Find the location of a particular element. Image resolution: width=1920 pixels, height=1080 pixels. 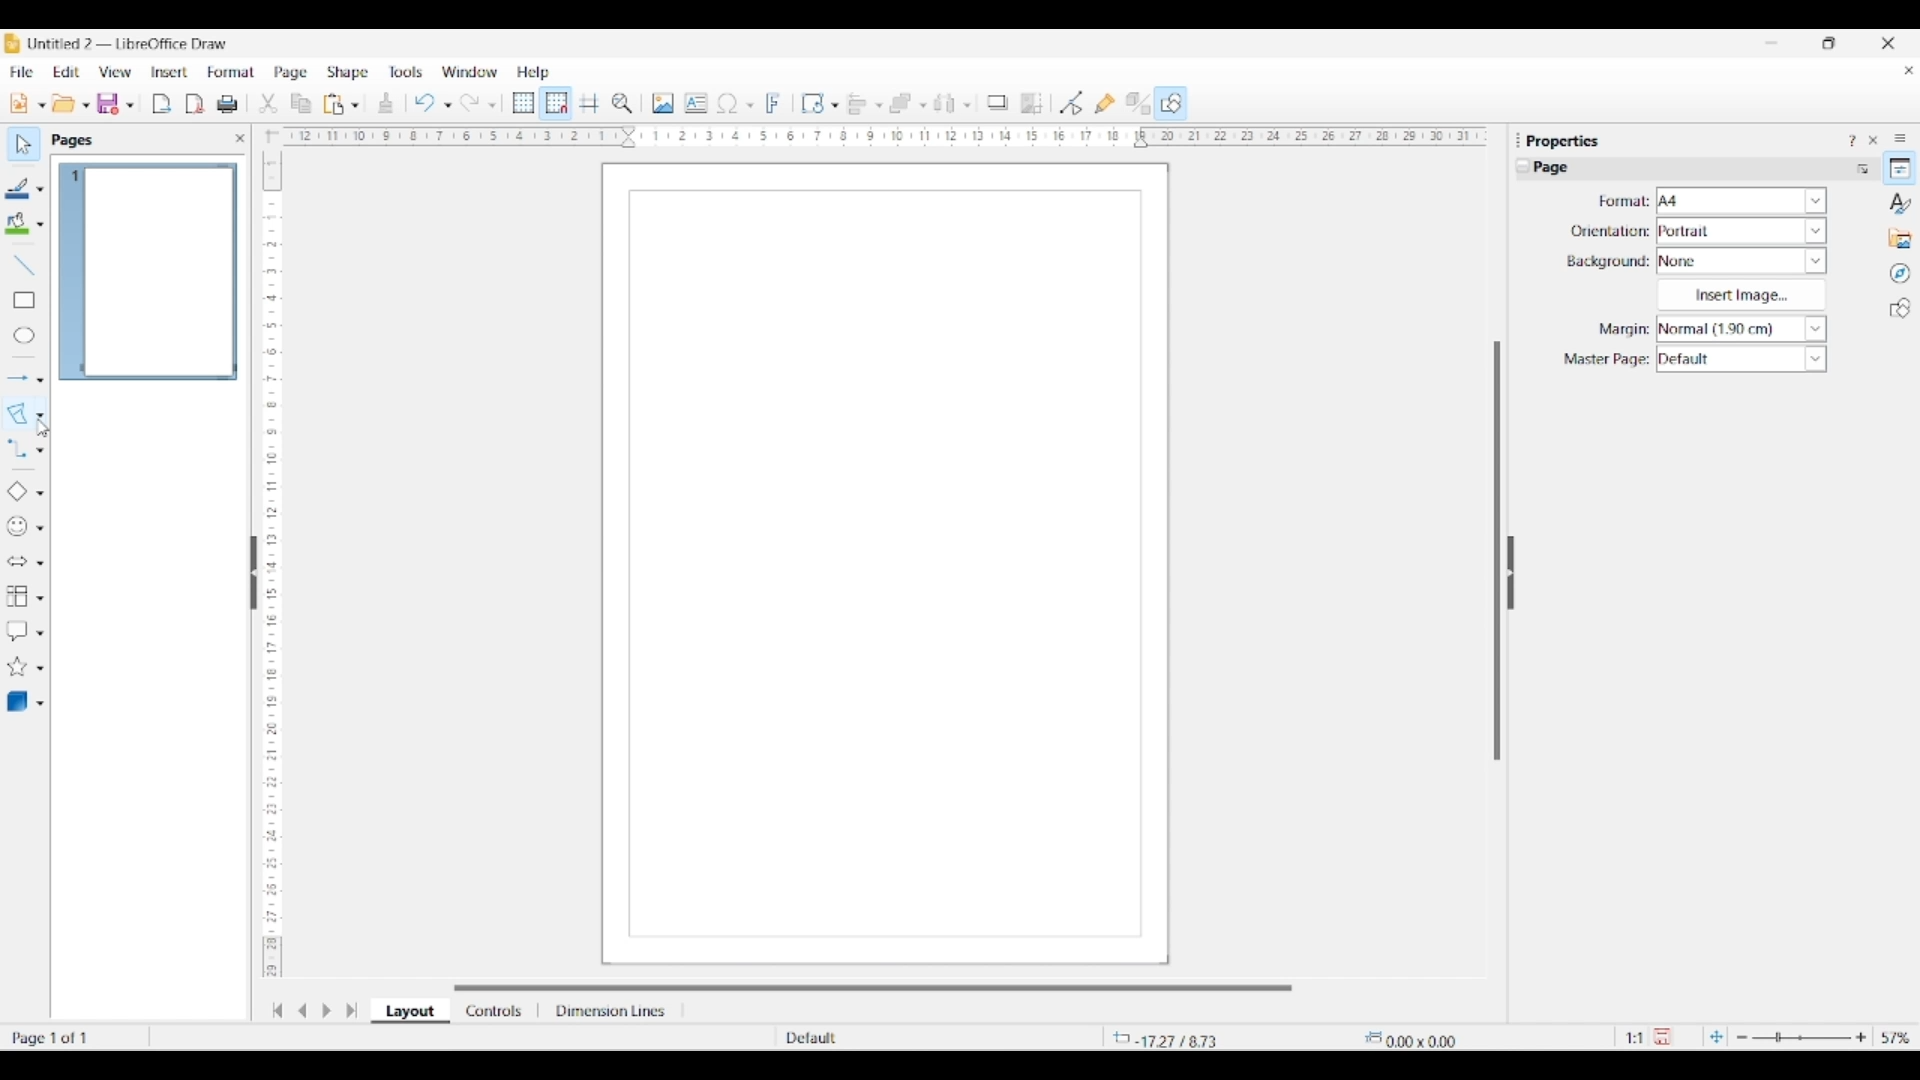

Selected arrangement is located at coordinates (901, 104).